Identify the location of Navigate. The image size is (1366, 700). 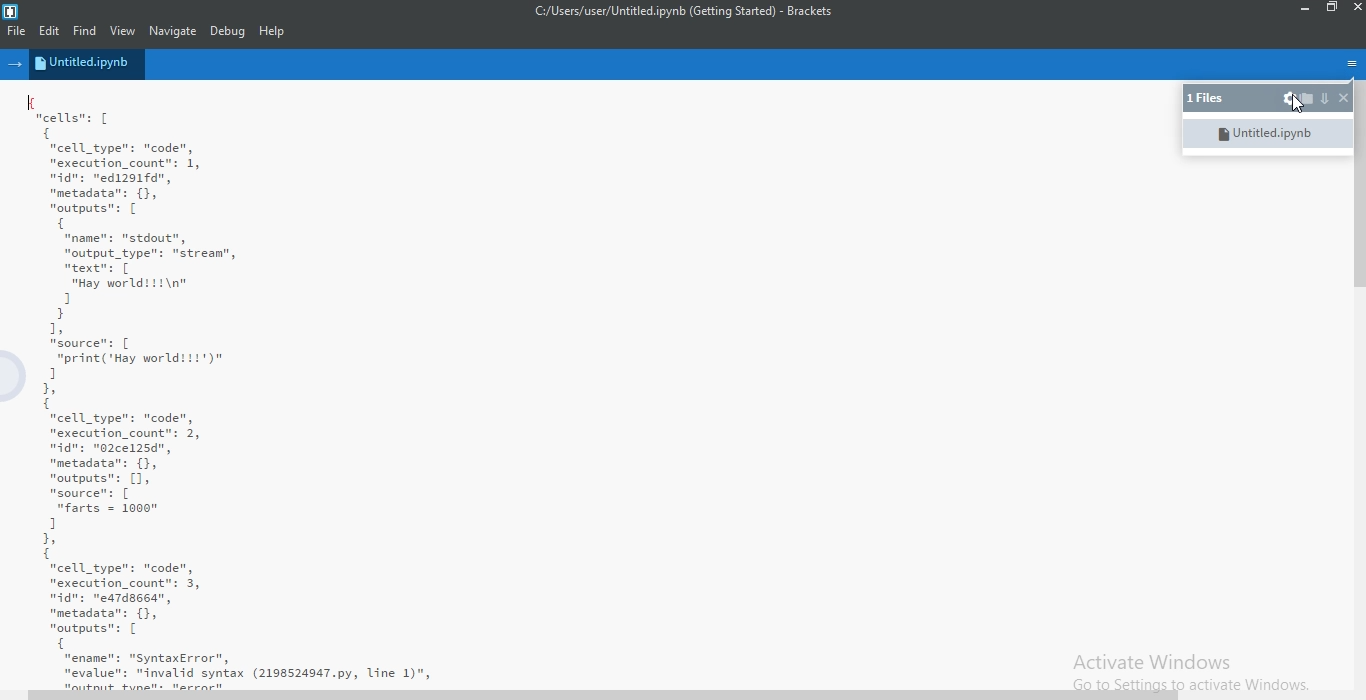
(172, 32).